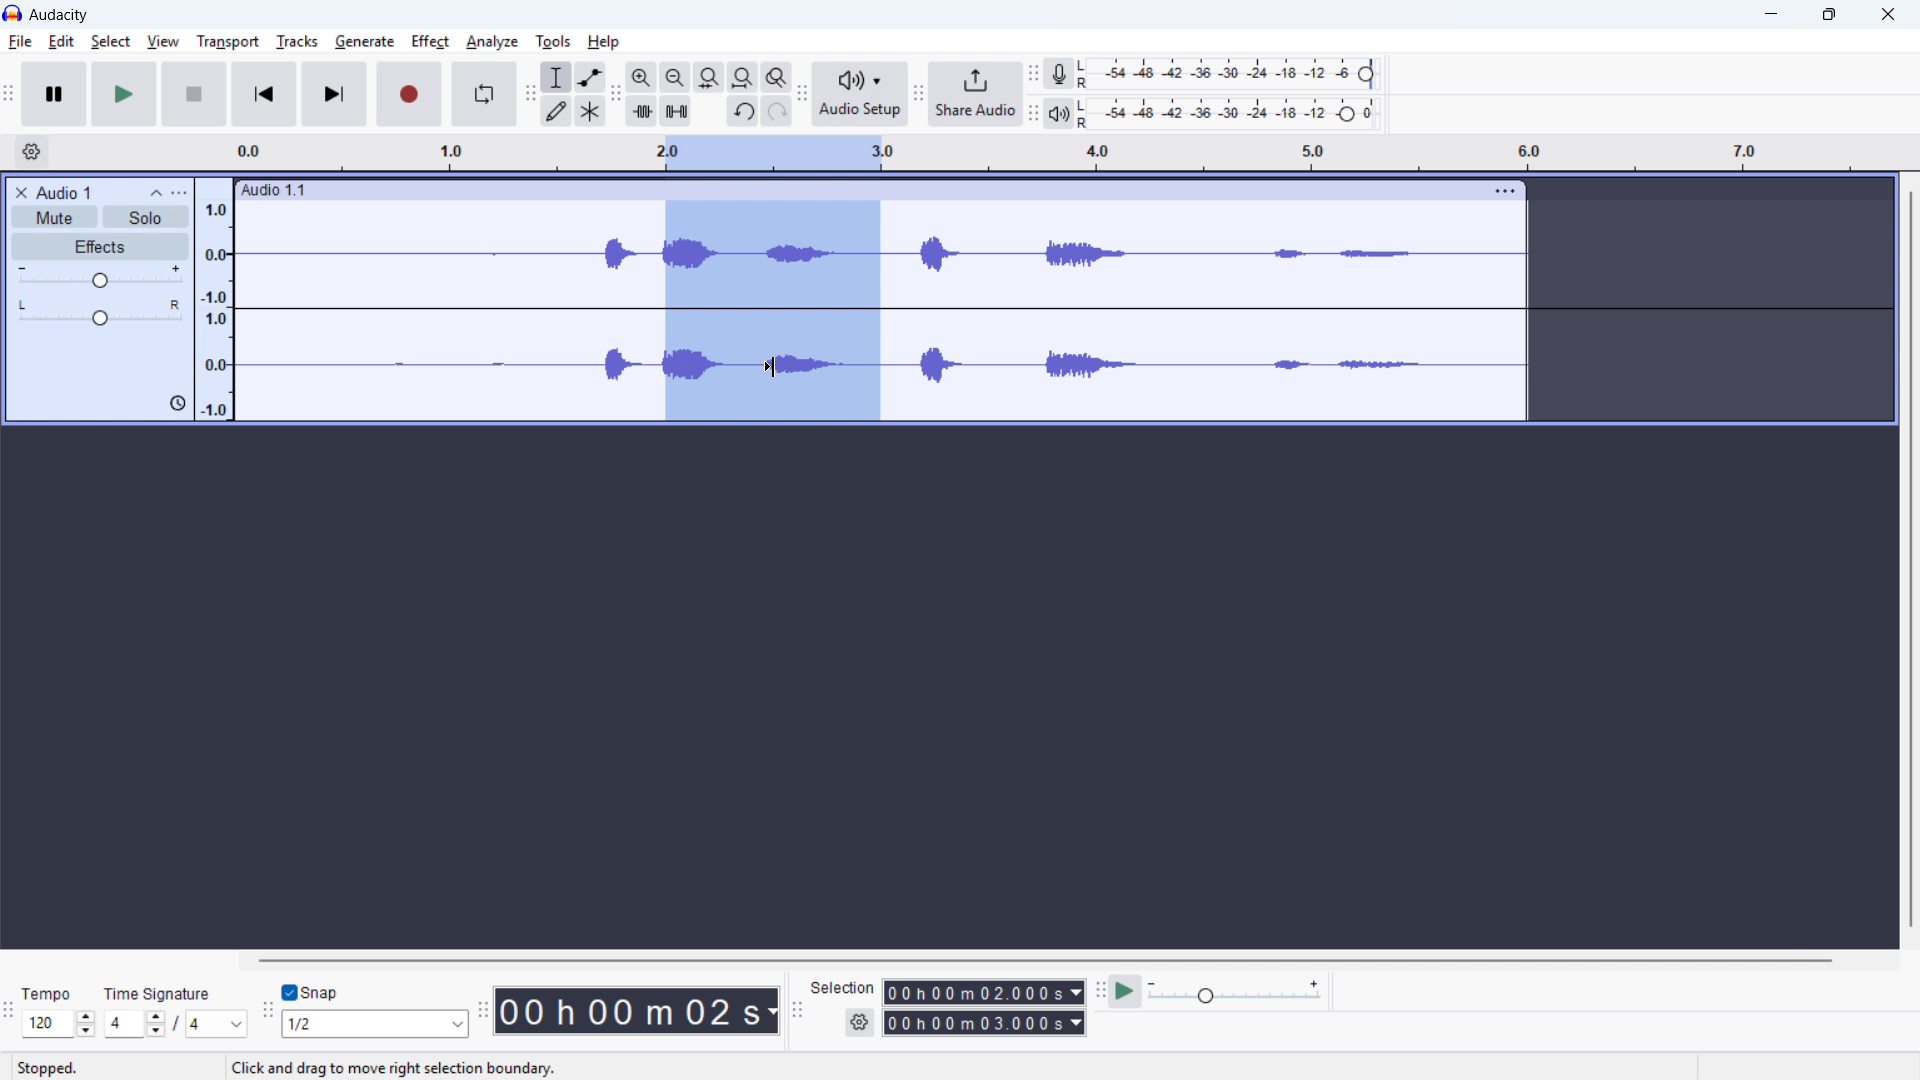 This screenshot has width=1920, height=1080. What do you see at coordinates (58, 1023) in the screenshot?
I see `Set tempo` at bounding box center [58, 1023].